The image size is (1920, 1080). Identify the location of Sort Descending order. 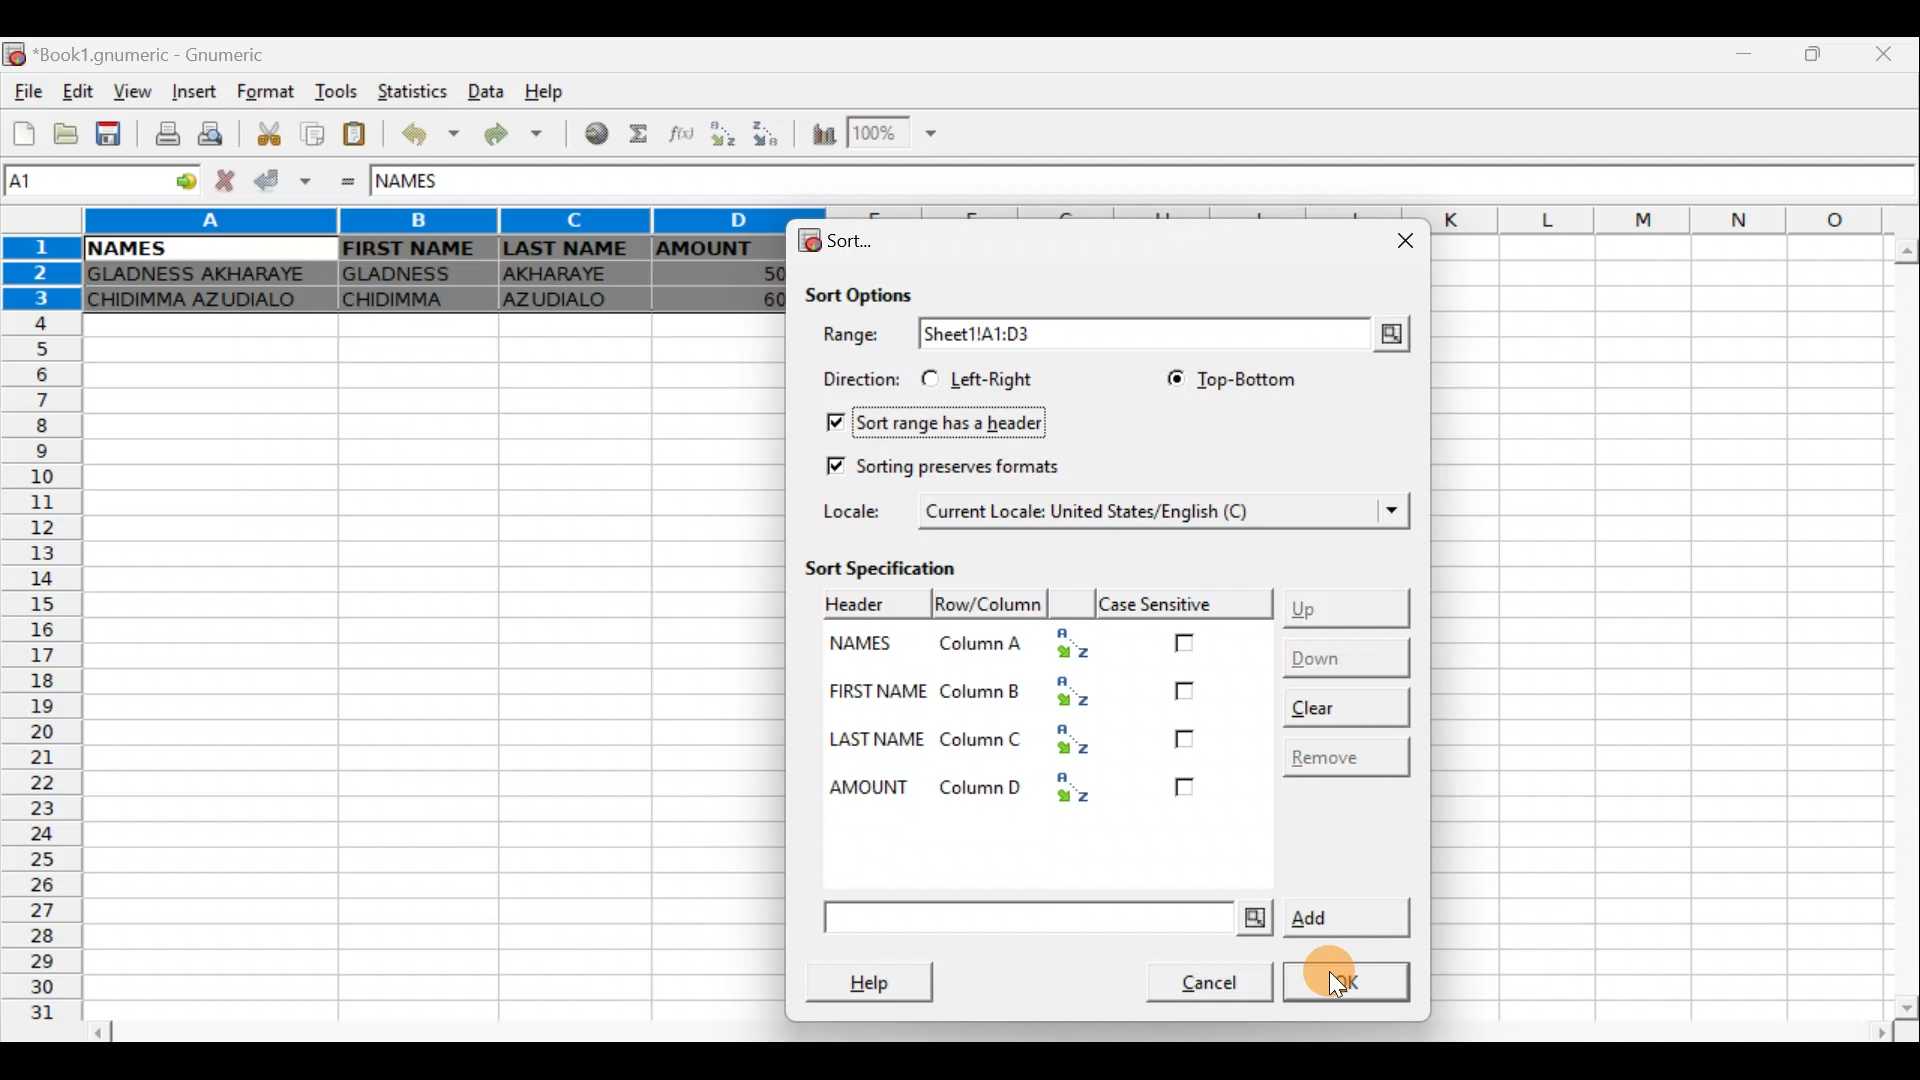
(763, 133).